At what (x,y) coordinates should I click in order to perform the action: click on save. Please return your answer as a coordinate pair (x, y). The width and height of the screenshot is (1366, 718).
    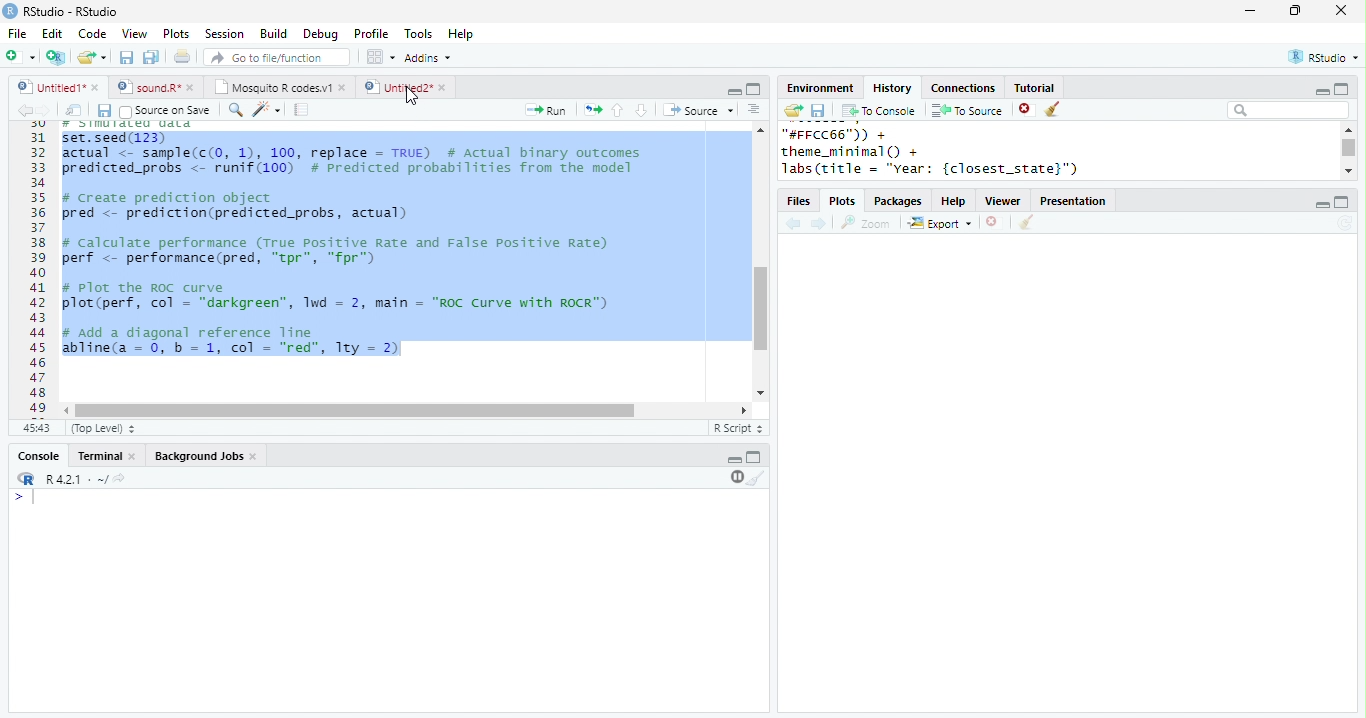
    Looking at the image, I should click on (818, 111).